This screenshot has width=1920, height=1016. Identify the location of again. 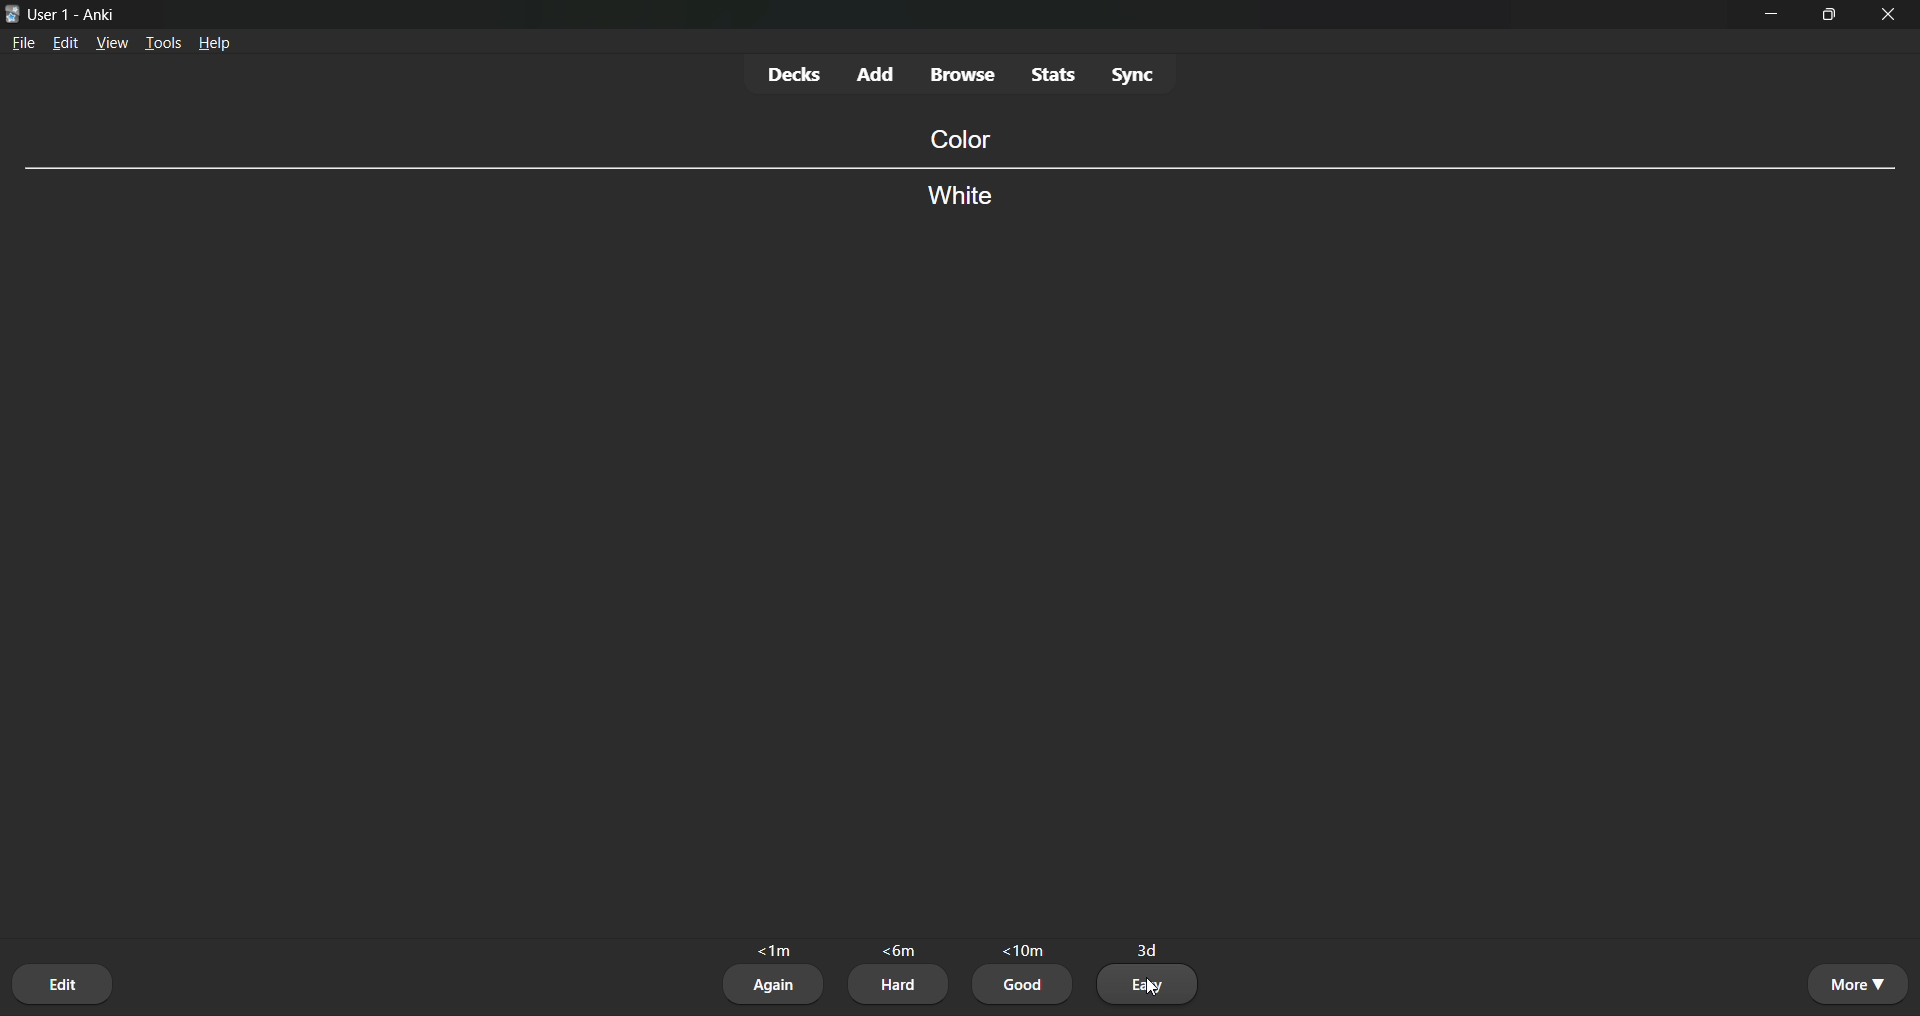
(774, 985).